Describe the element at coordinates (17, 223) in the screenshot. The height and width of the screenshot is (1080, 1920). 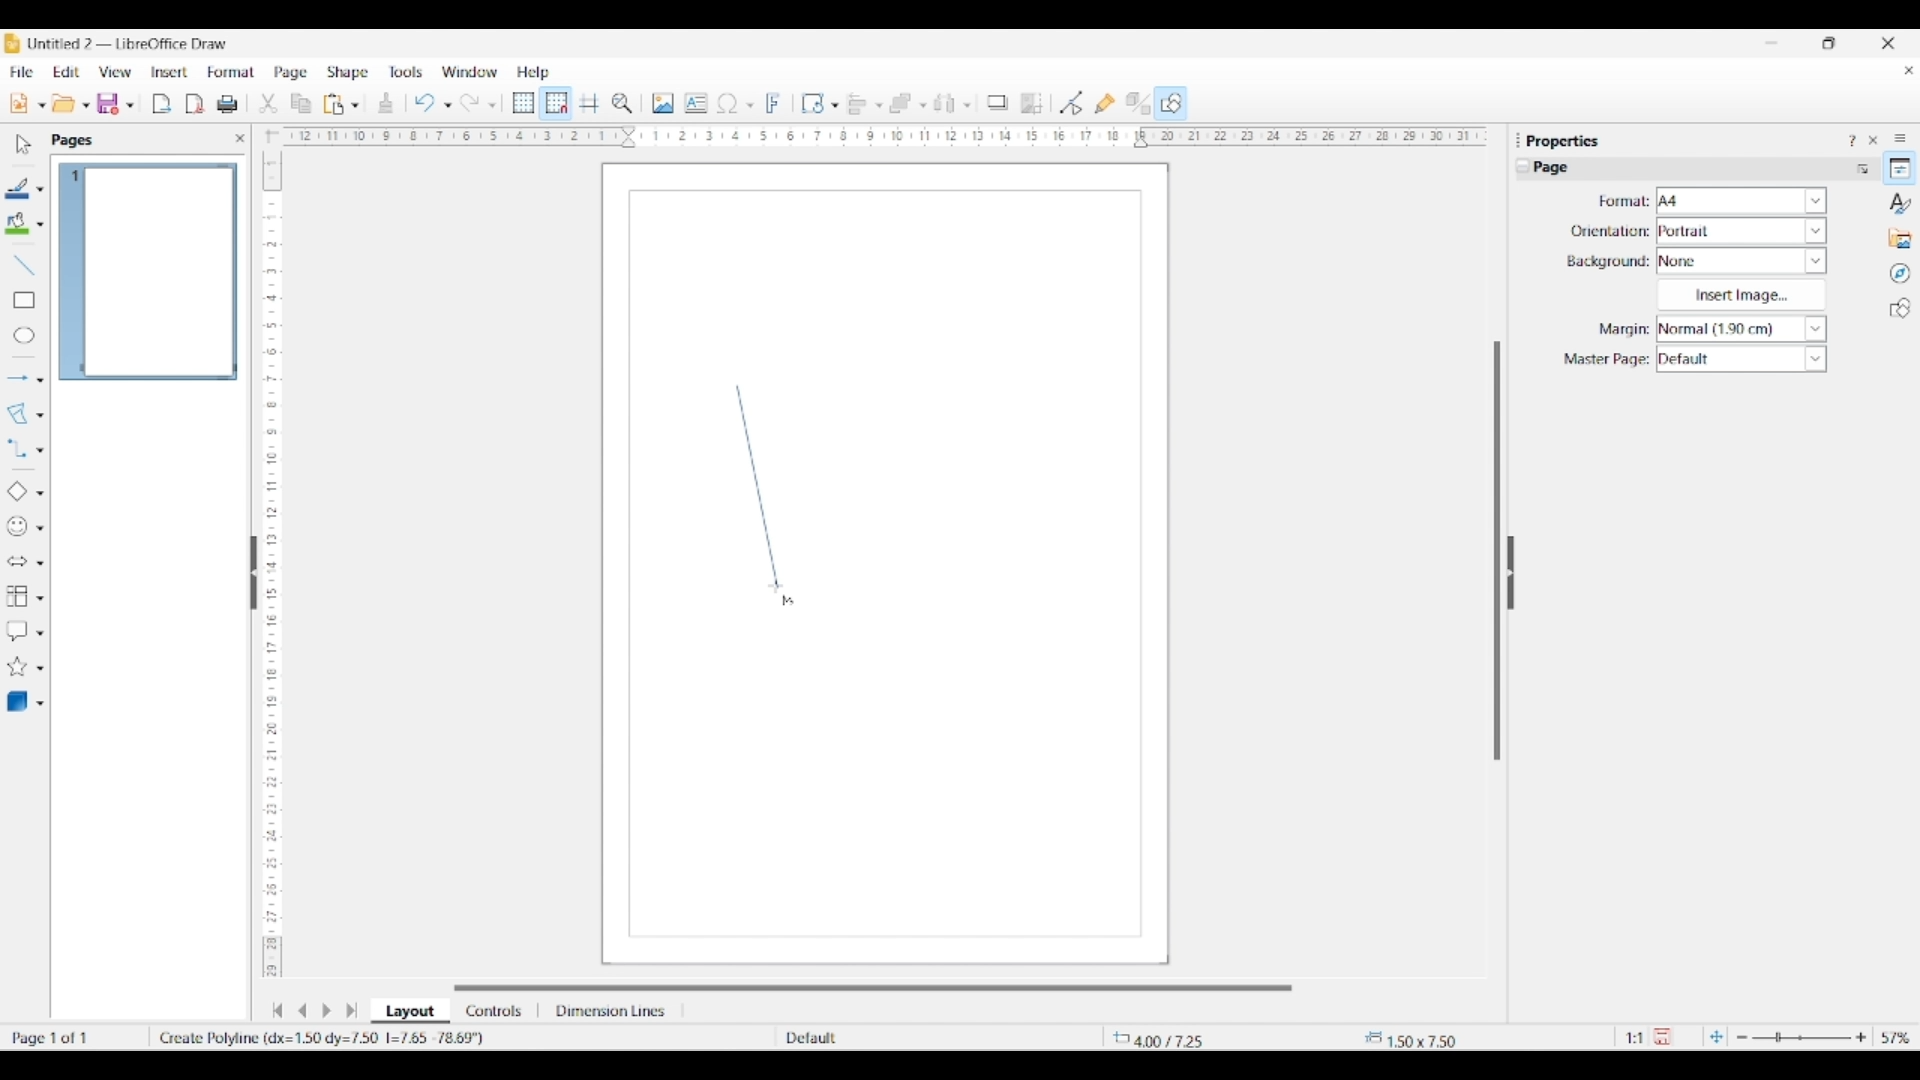
I see `Selected fill color` at that location.